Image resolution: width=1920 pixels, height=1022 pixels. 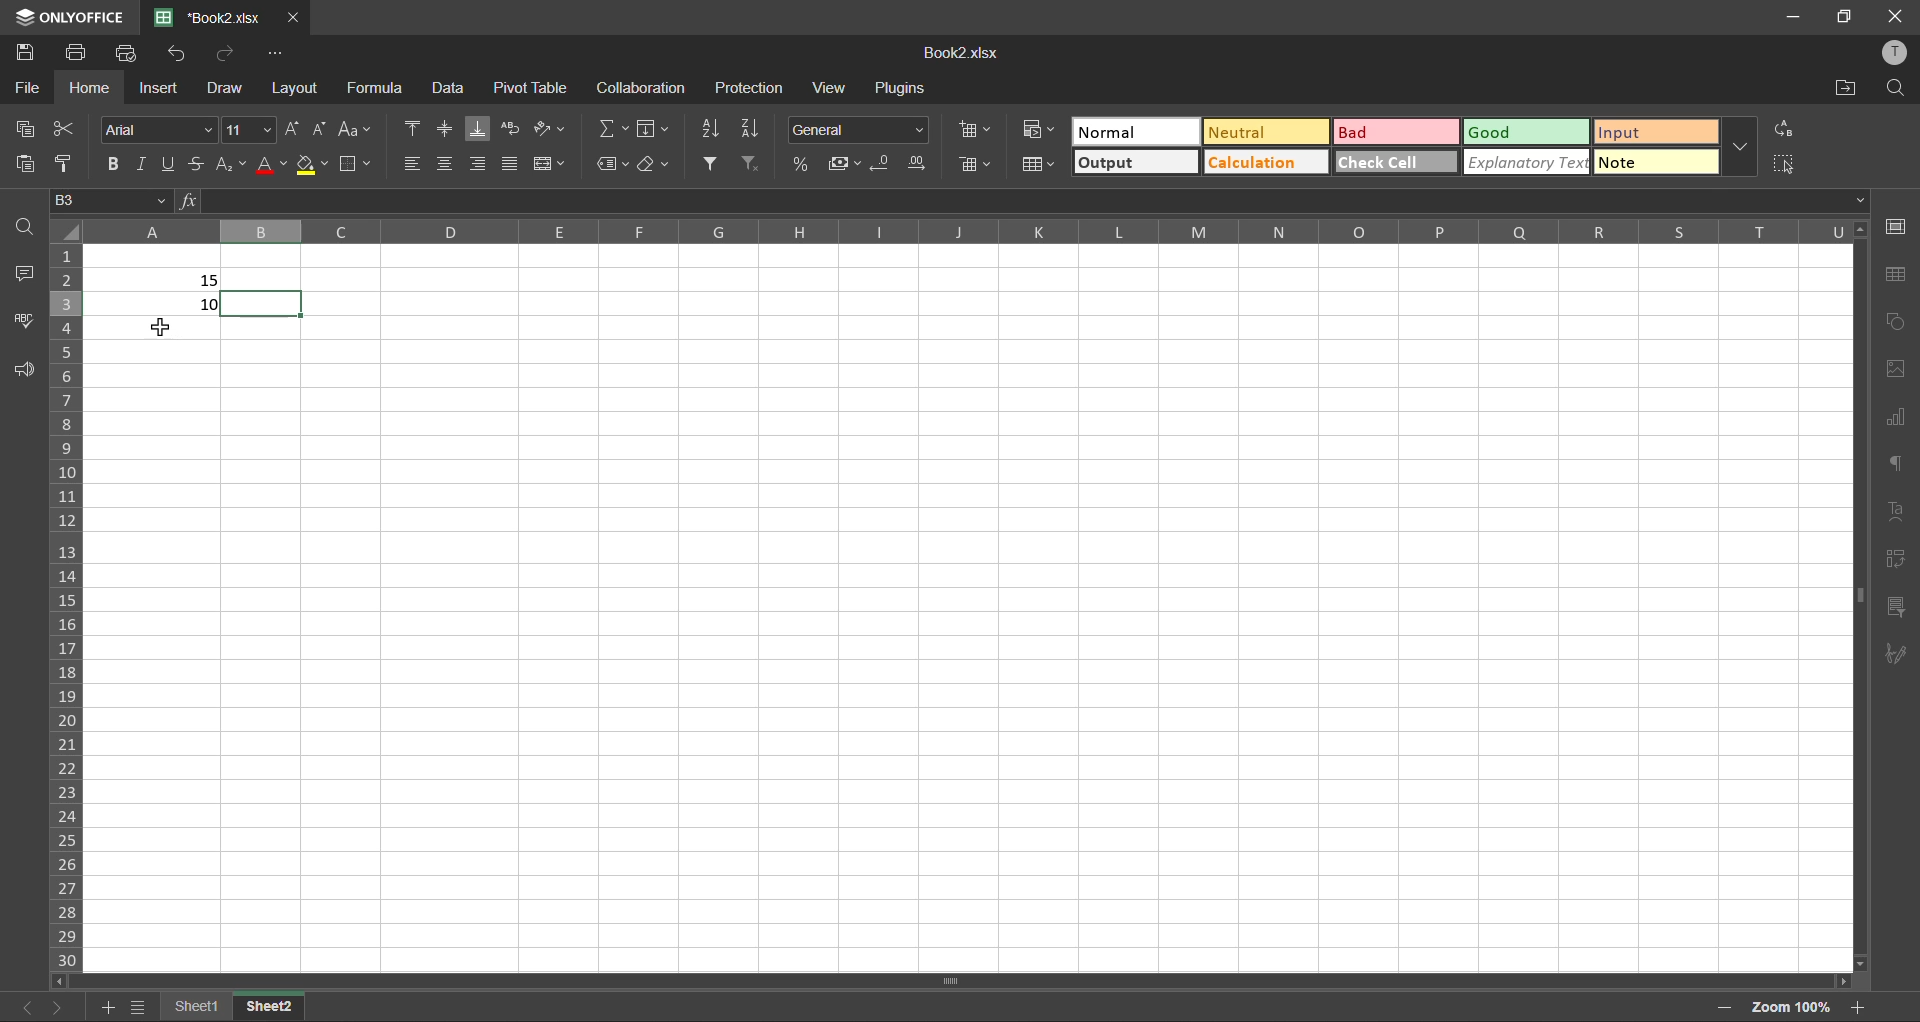 I want to click on book2.xlsx, so click(x=968, y=55).